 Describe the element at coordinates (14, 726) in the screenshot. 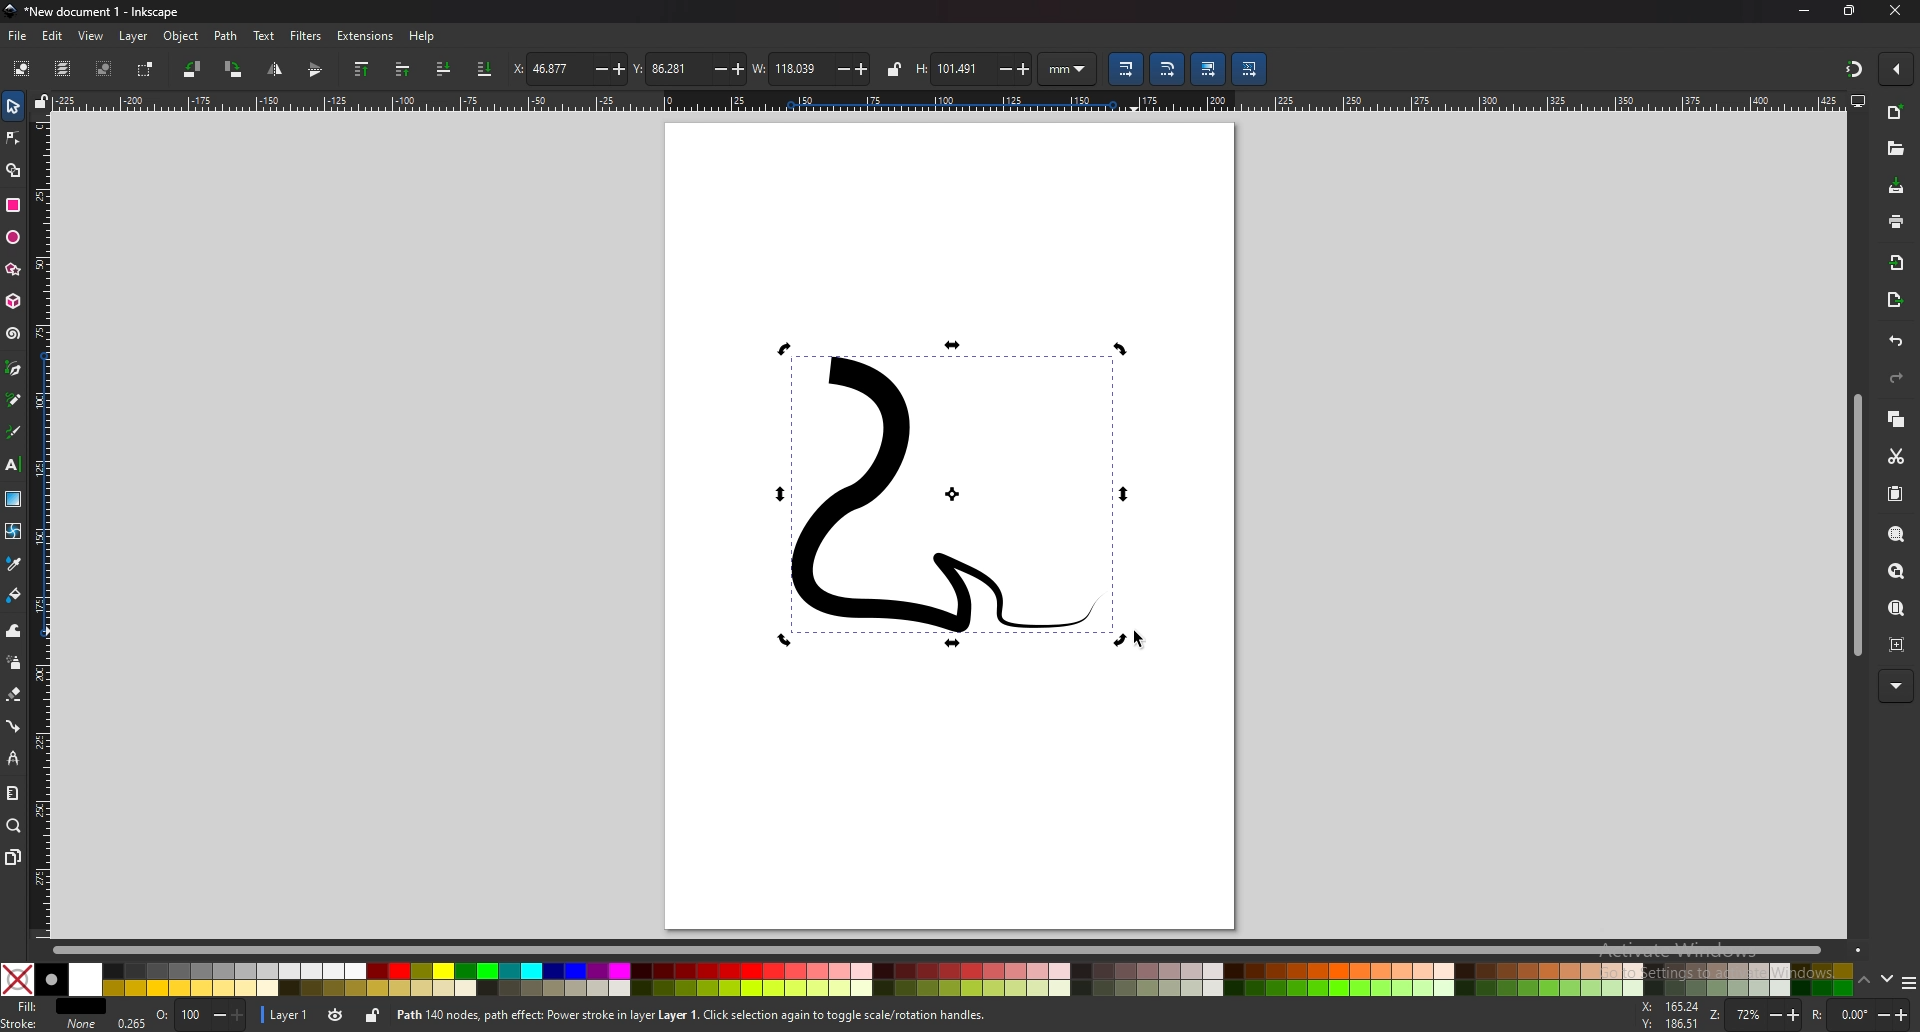

I see `connector` at that location.